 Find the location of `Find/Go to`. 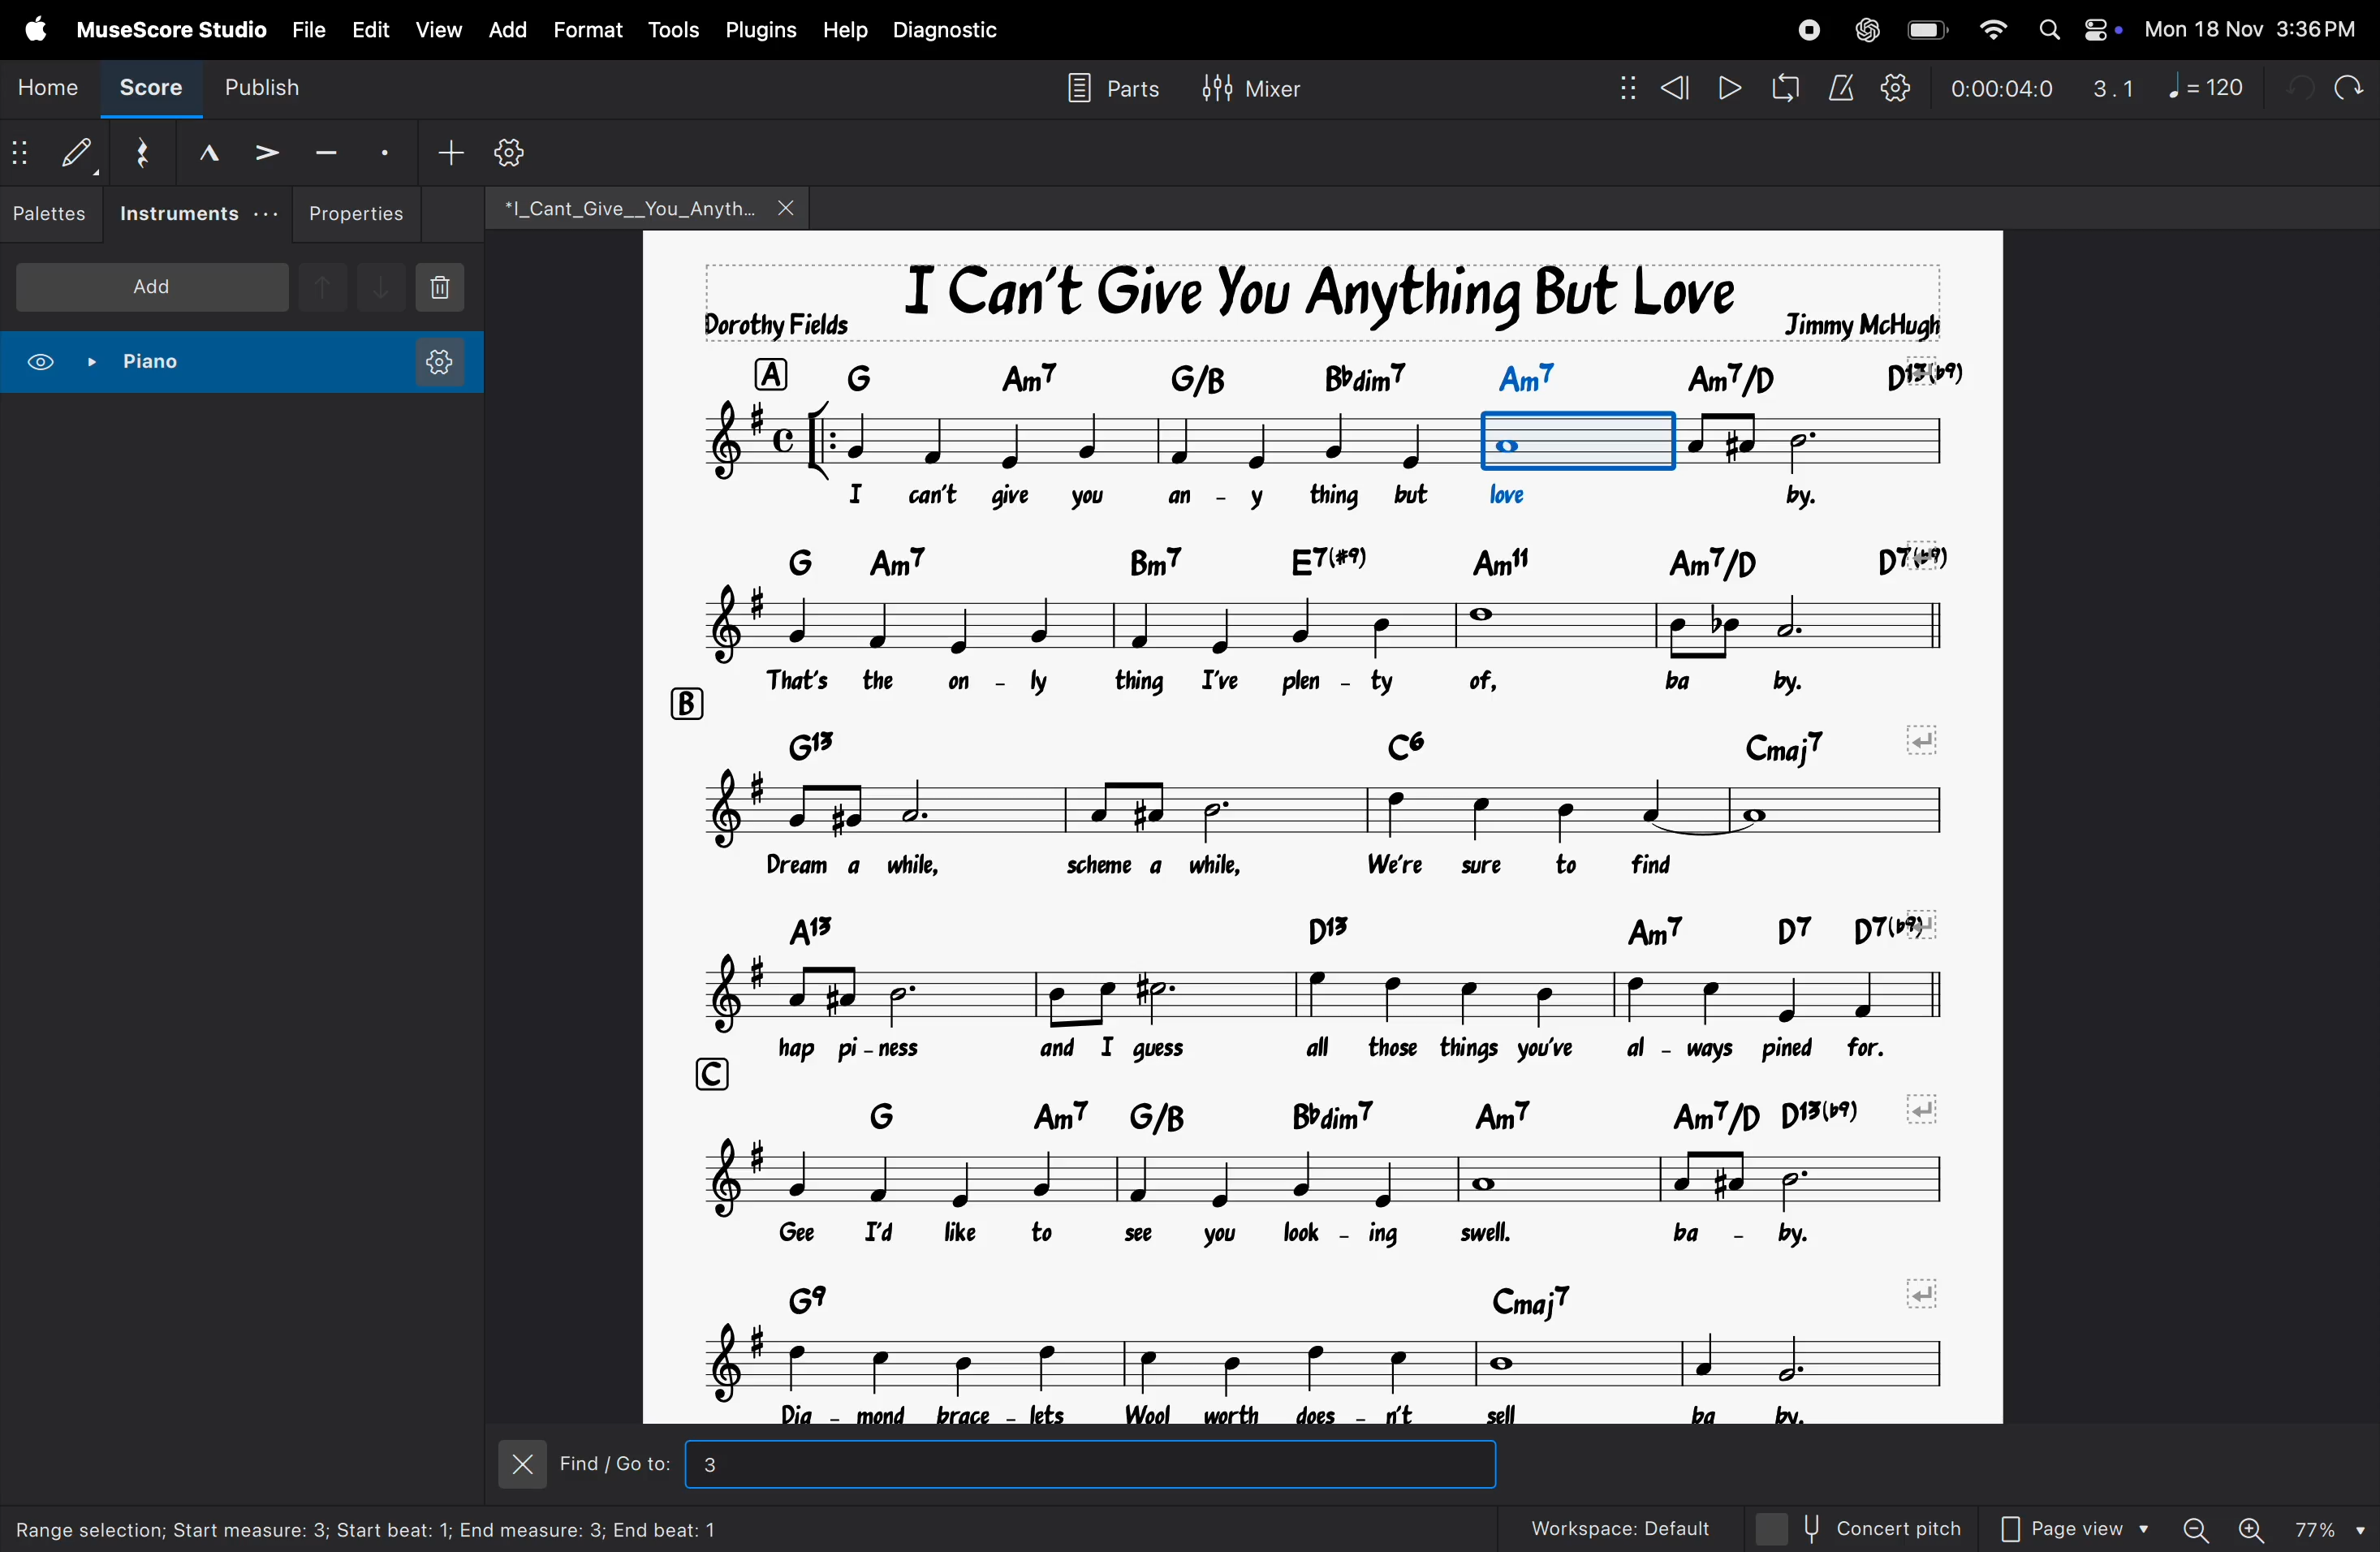

Find/Go to is located at coordinates (616, 1466).